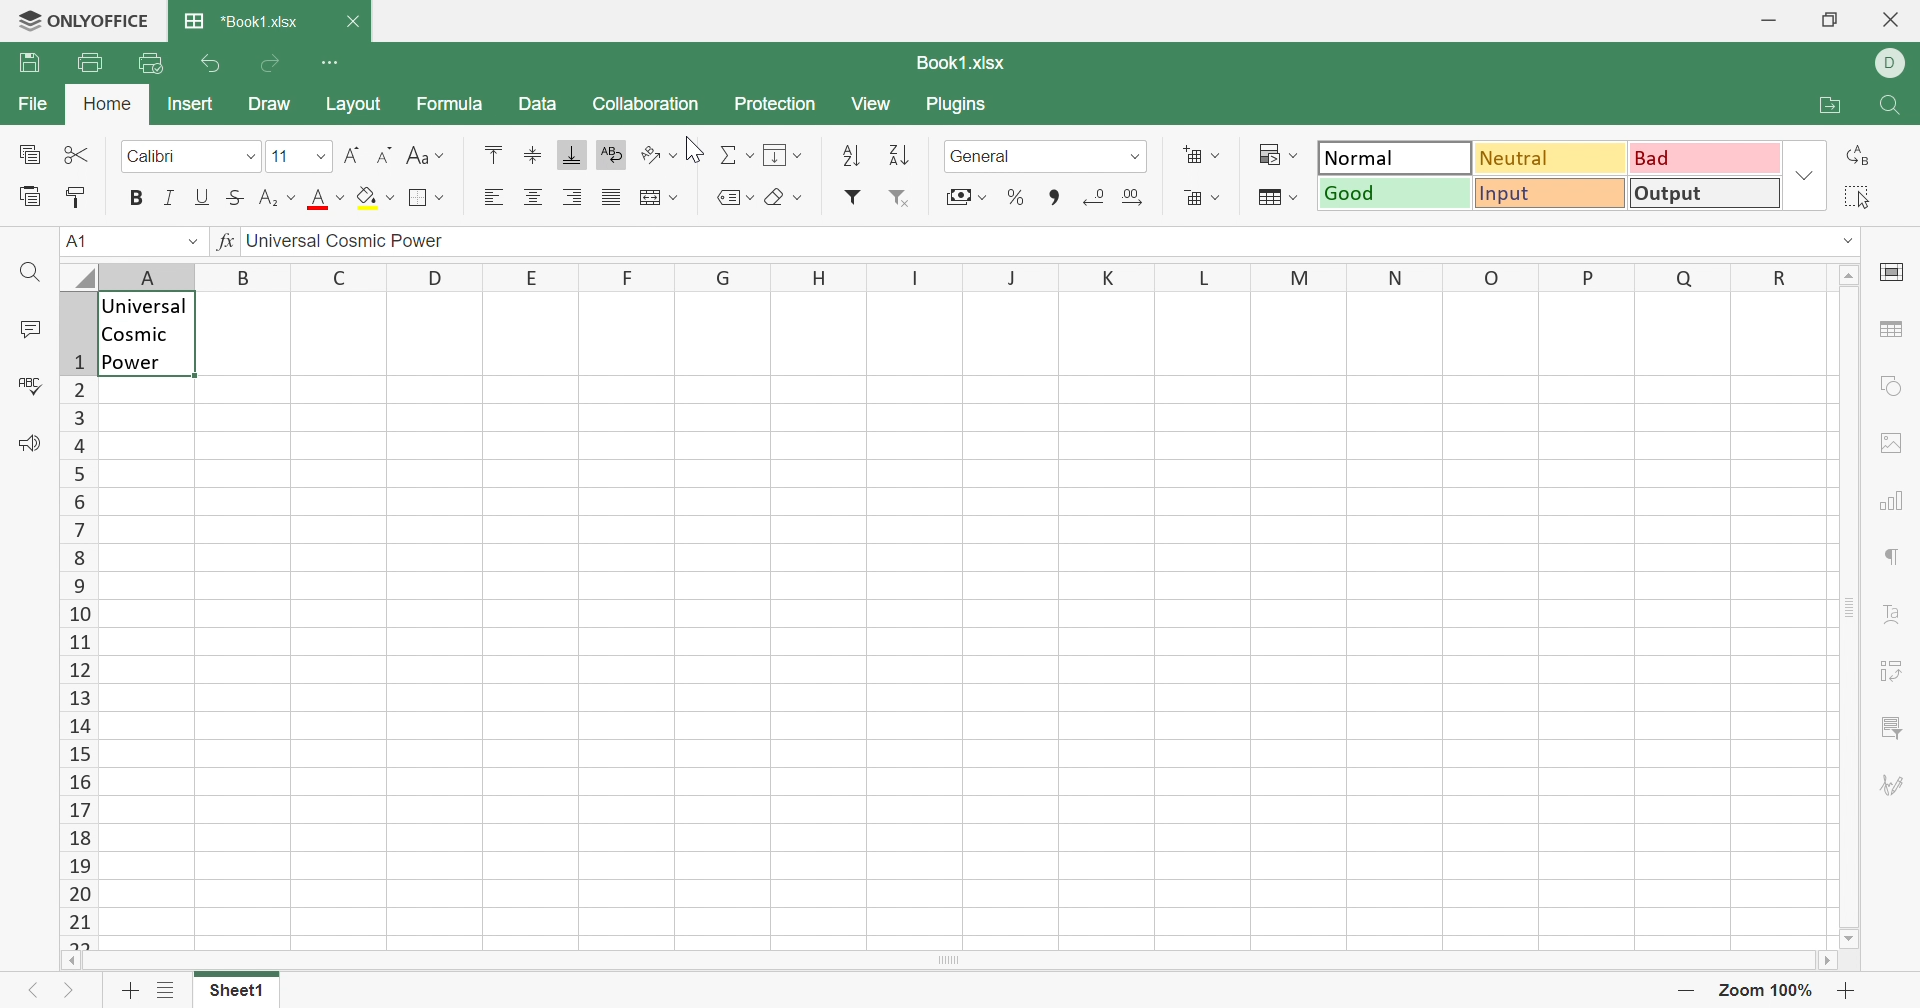  Describe the element at coordinates (427, 153) in the screenshot. I see `Change case` at that location.